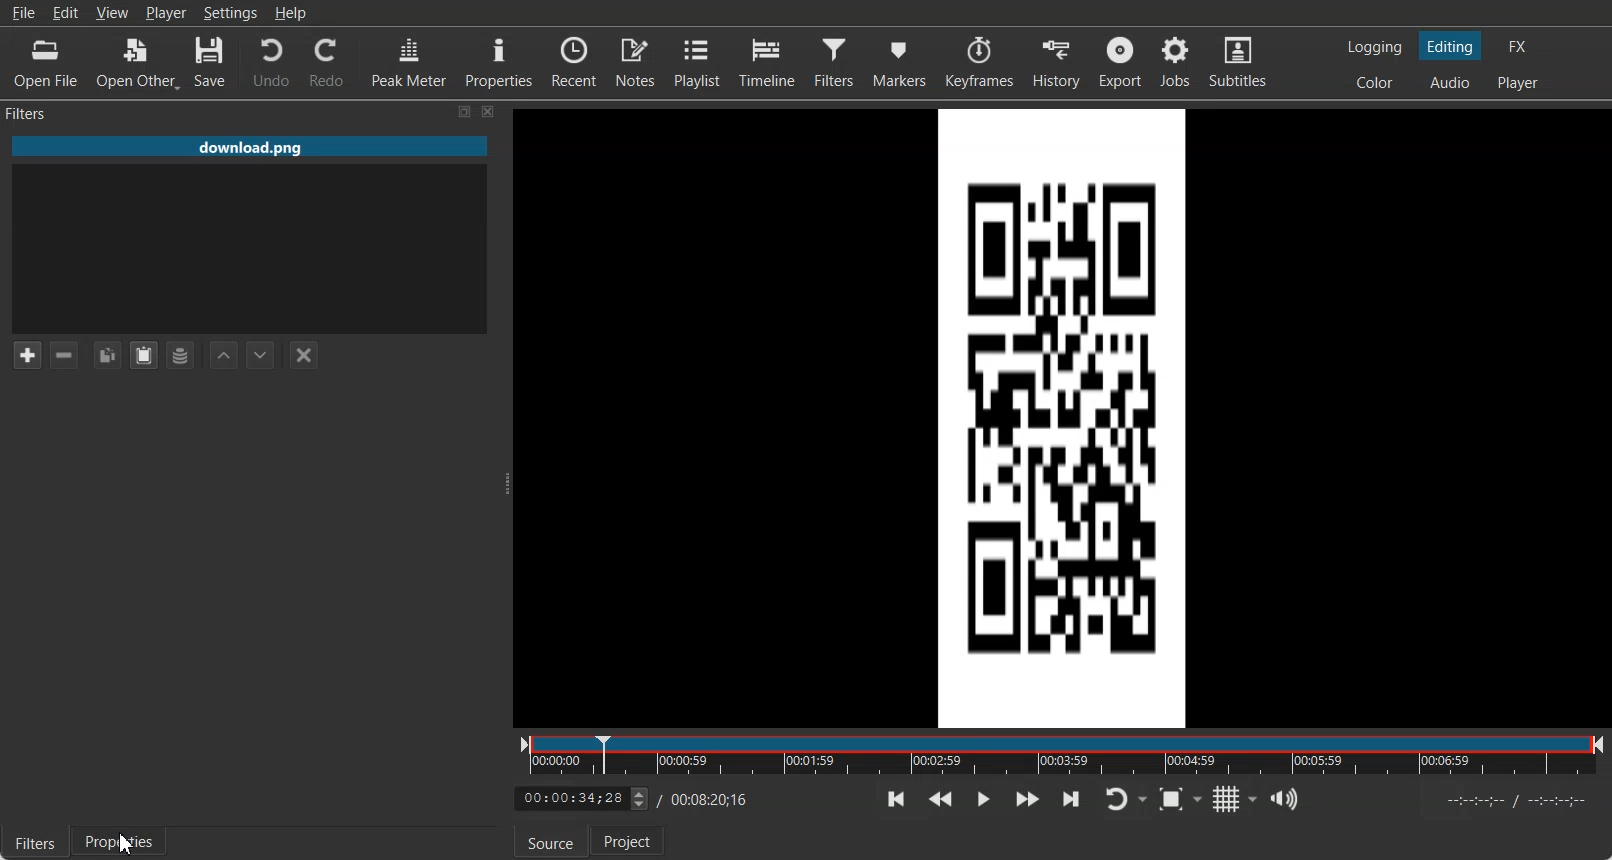 Image resolution: width=1612 pixels, height=860 pixels. What do you see at coordinates (181, 356) in the screenshot?
I see `Save a filter set` at bounding box center [181, 356].